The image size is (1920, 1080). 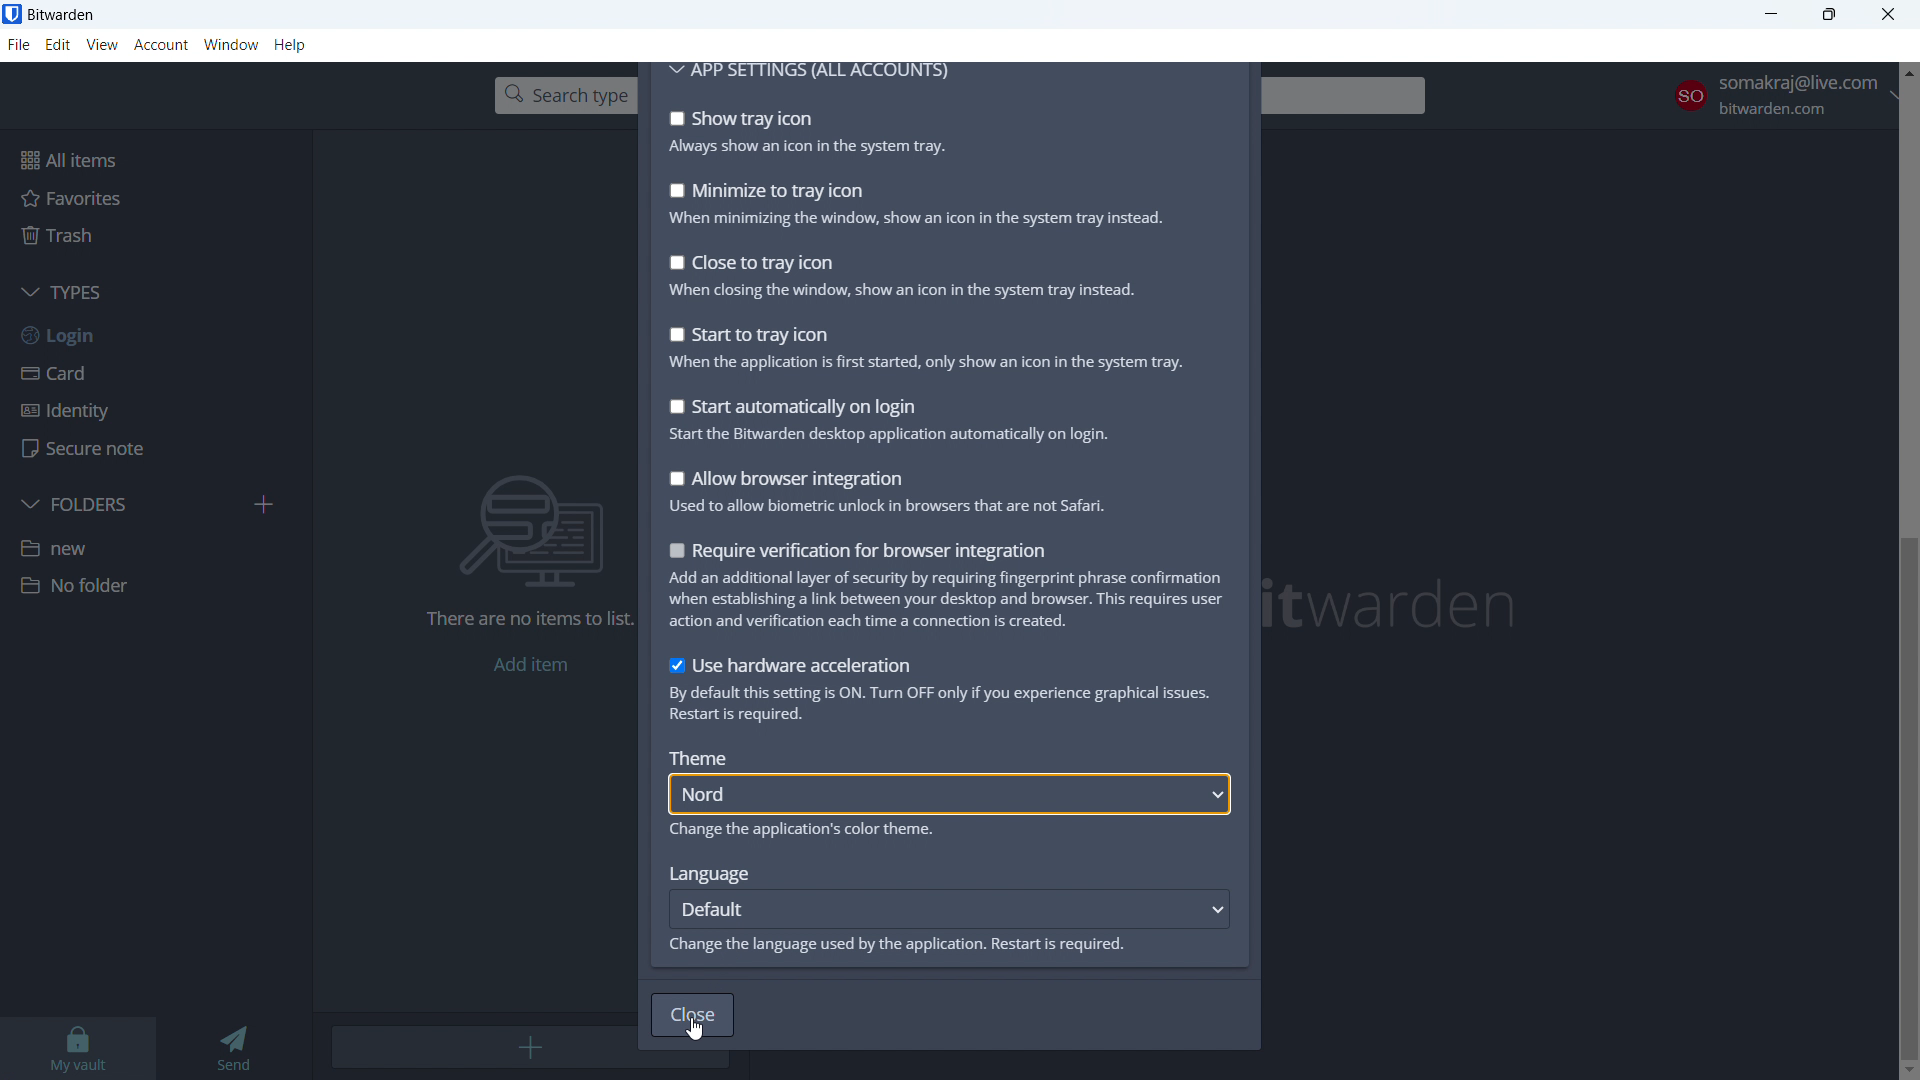 What do you see at coordinates (156, 546) in the screenshot?
I see `folder 1` at bounding box center [156, 546].